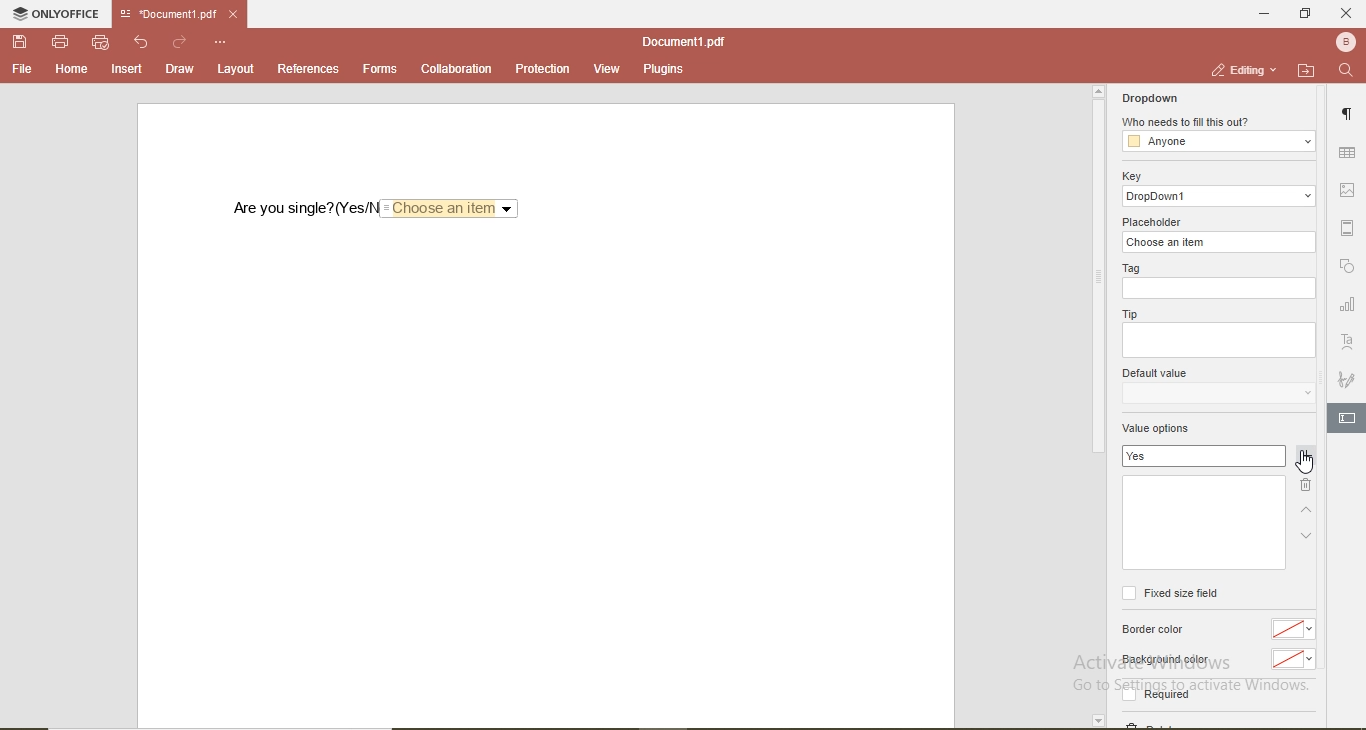 Image resolution: width=1366 pixels, height=730 pixels. I want to click on references, so click(309, 68).